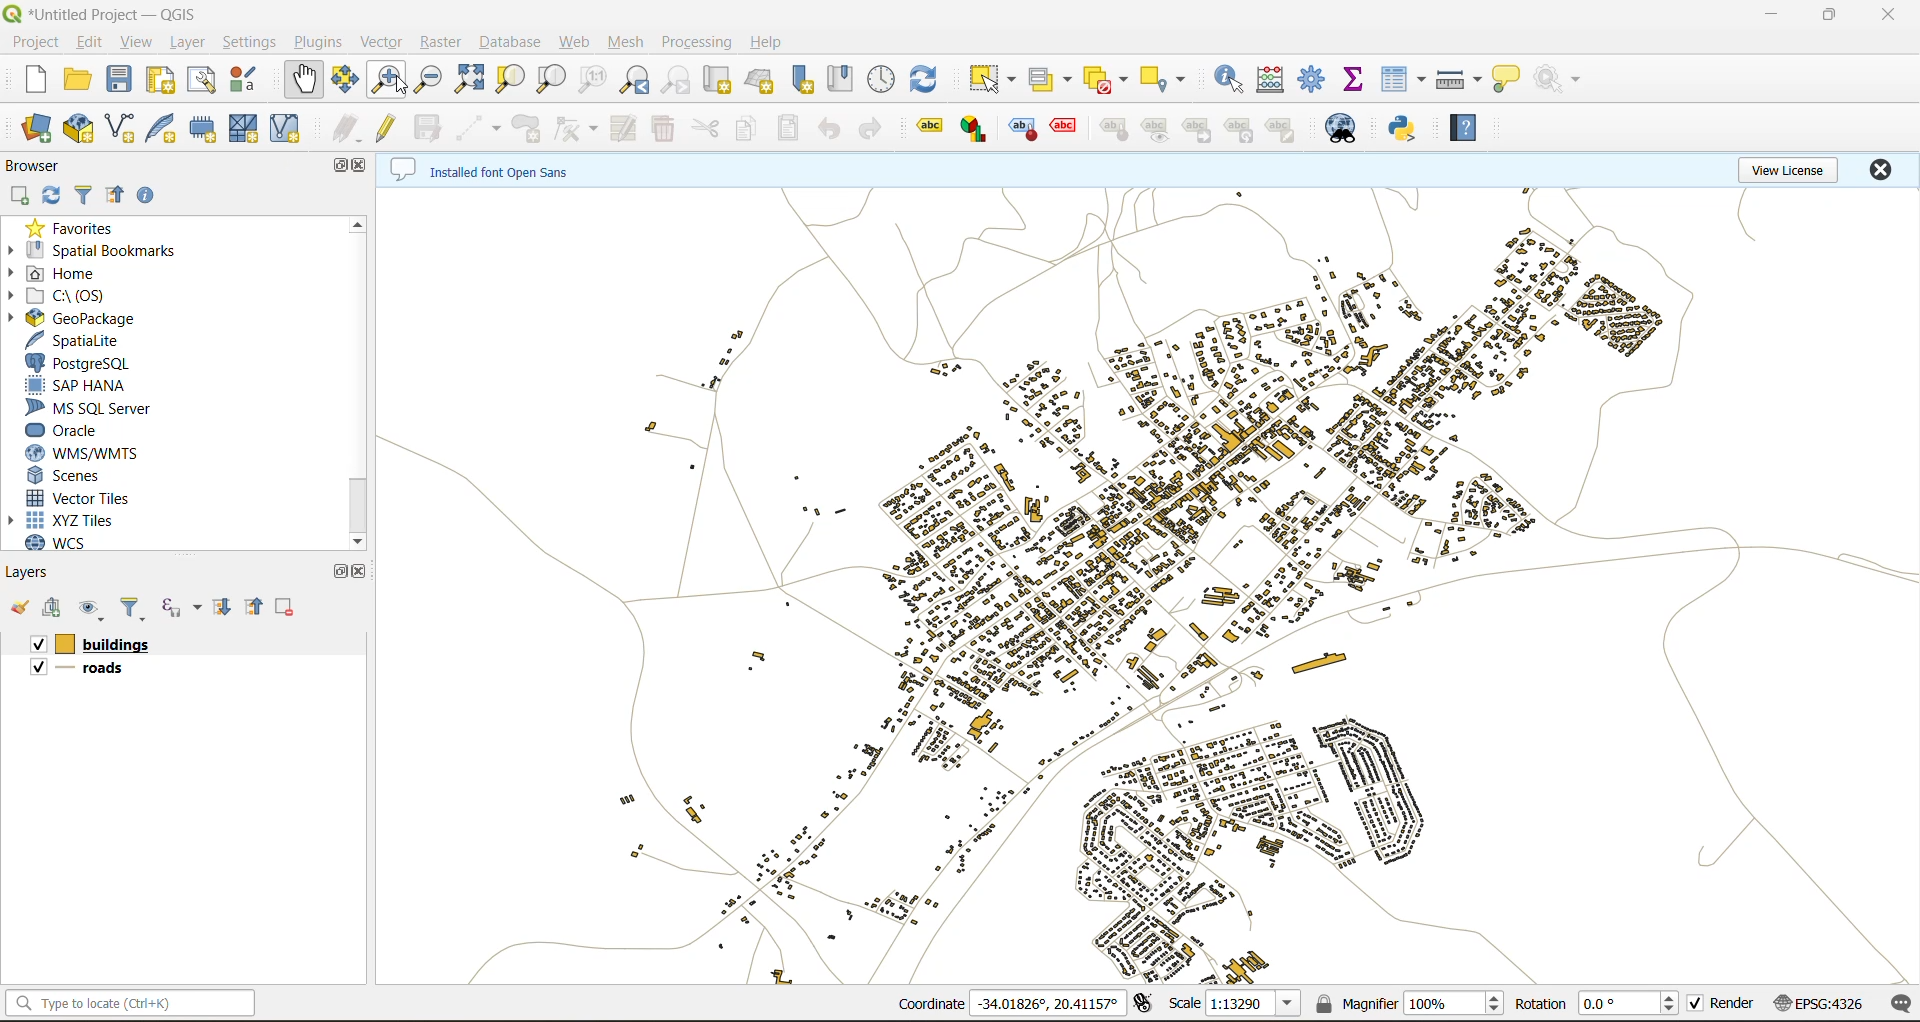 This screenshot has width=1920, height=1022. I want to click on zoom next, so click(672, 81).